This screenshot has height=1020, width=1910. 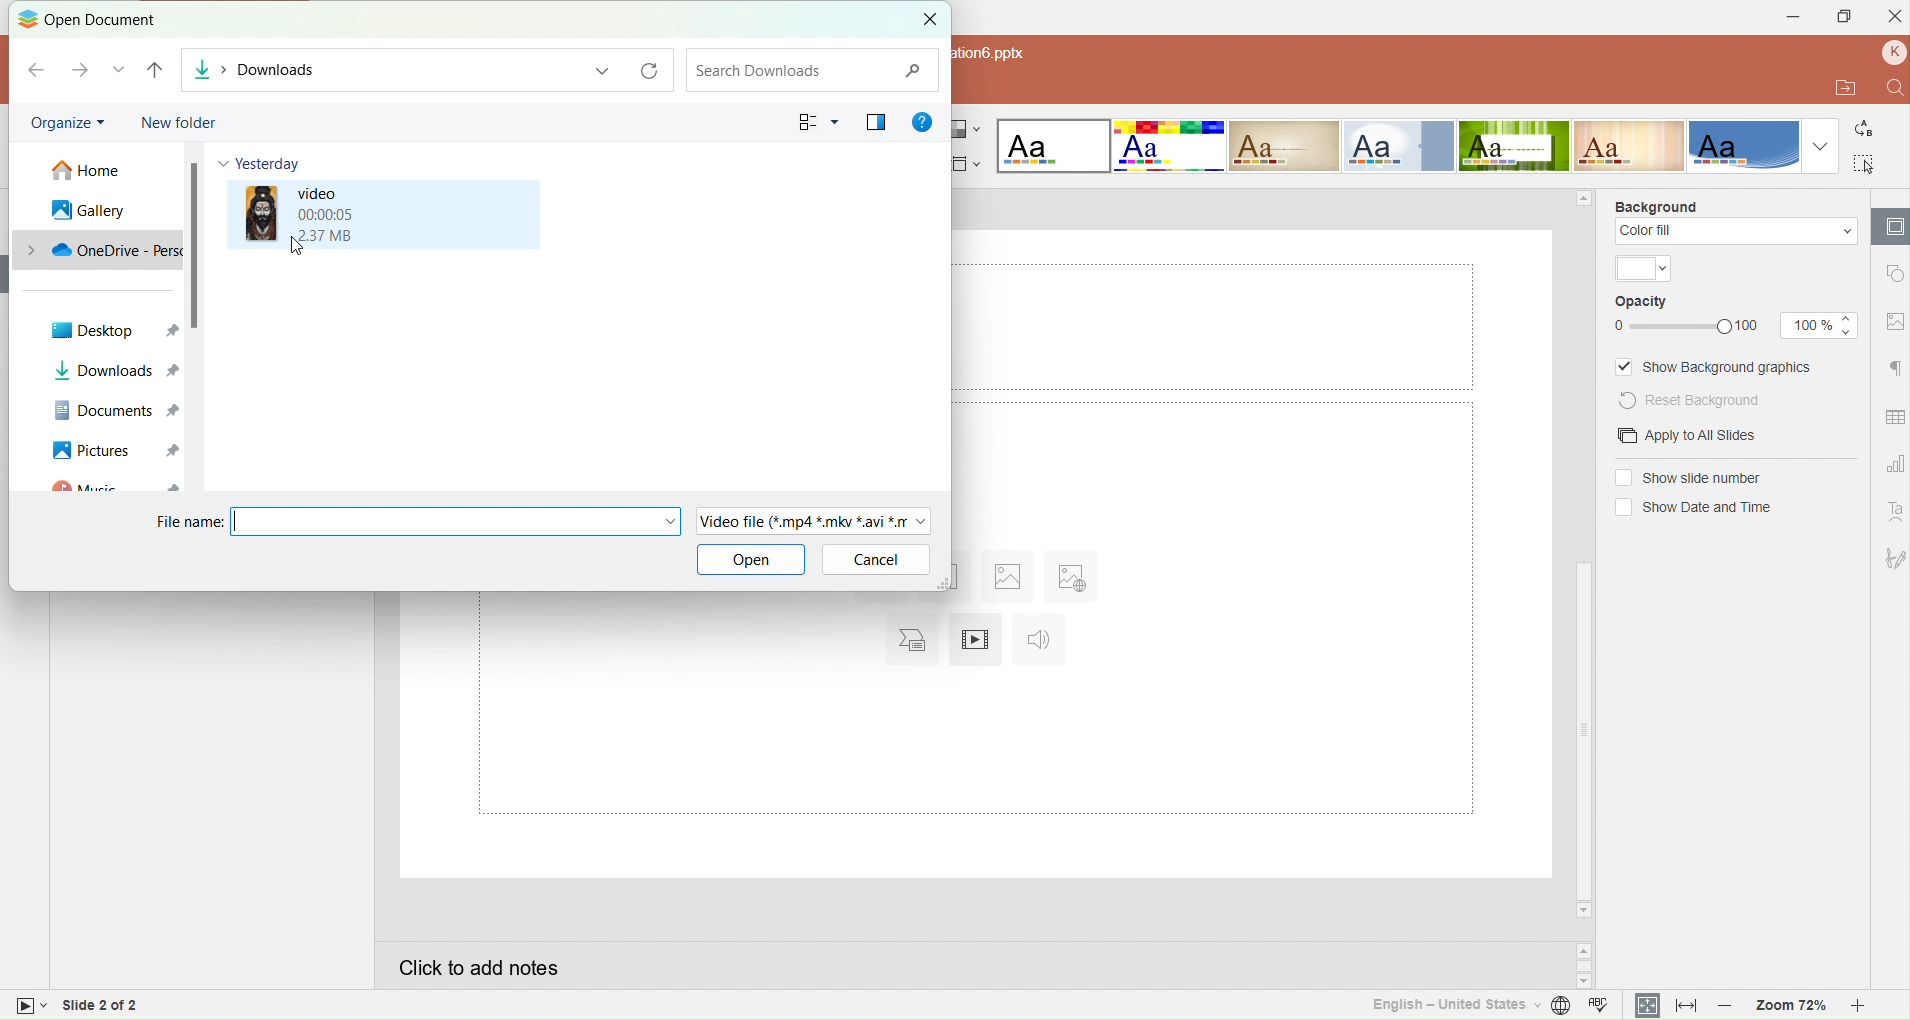 What do you see at coordinates (98, 19) in the screenshot?
I see `Open document` at bounding box center [98, 19].